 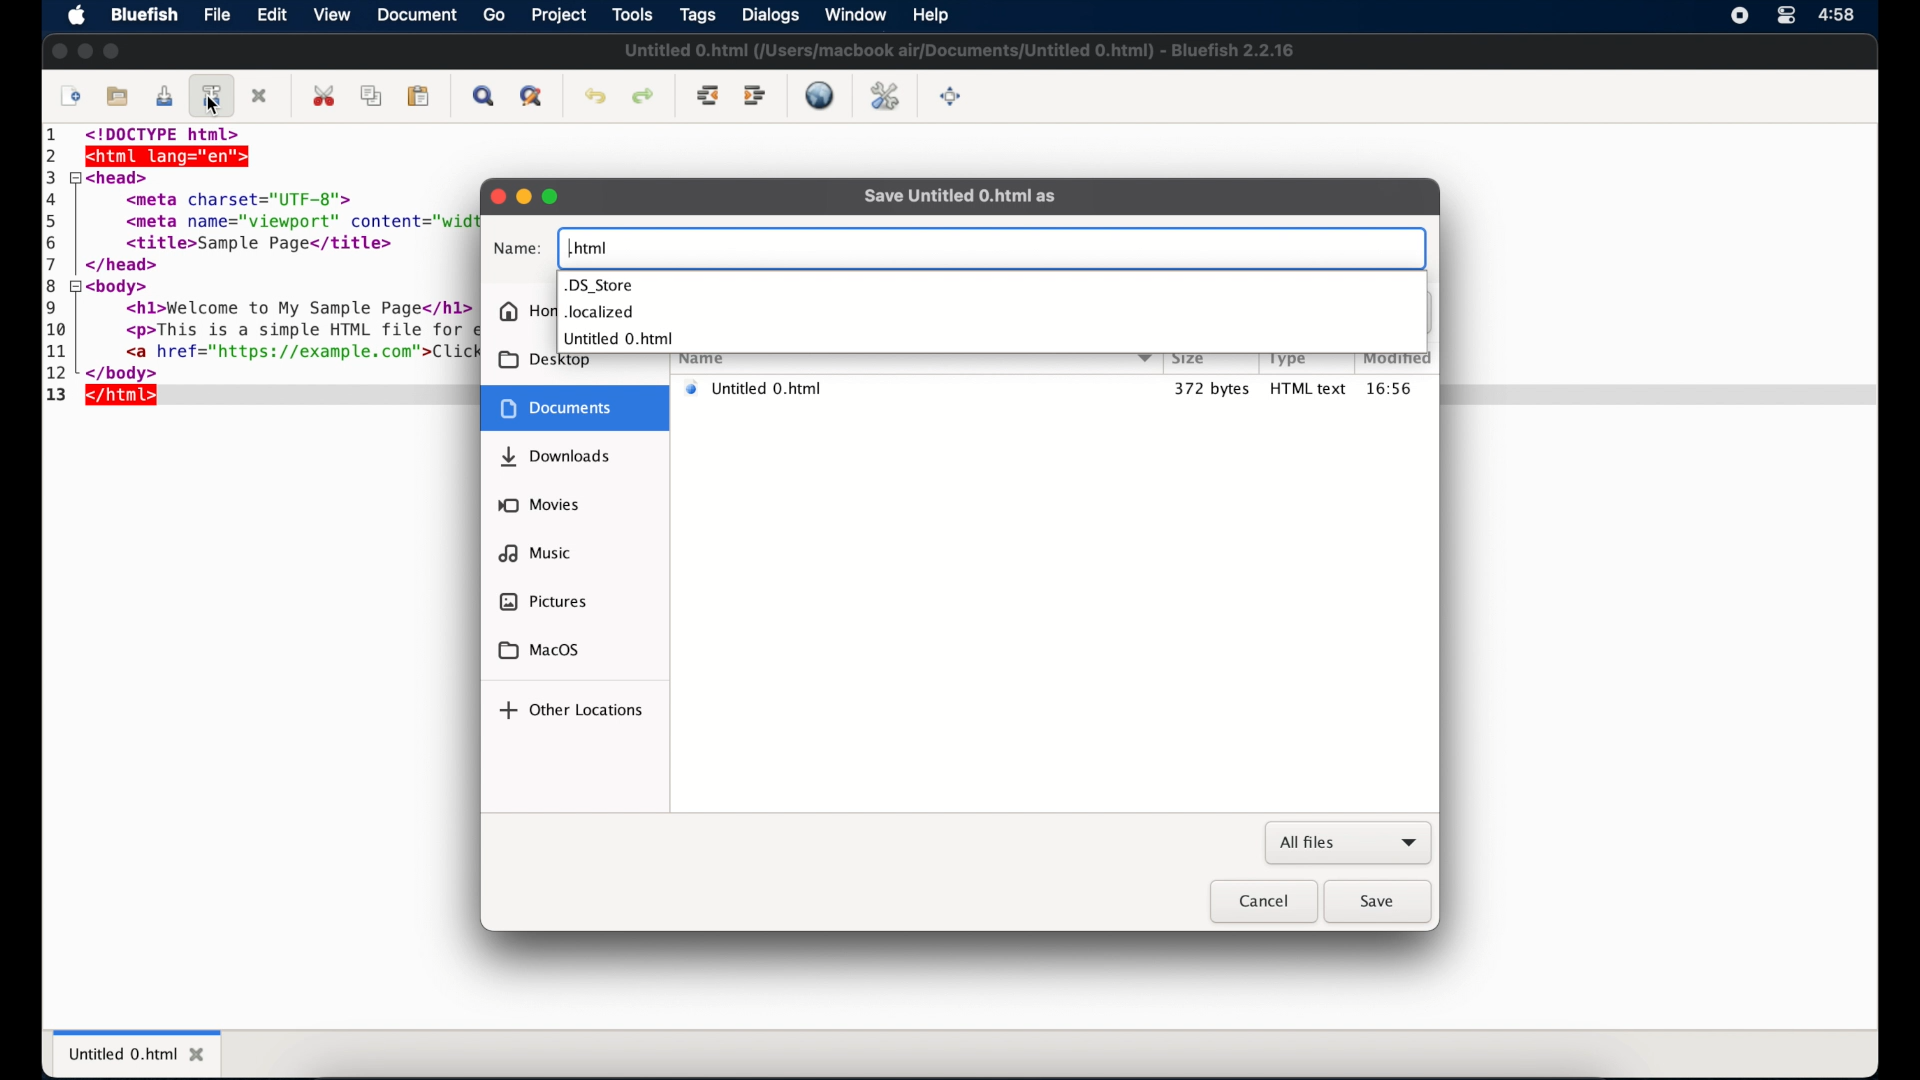 What do you see at coordinates (555, 457) in the screenshot?
I see `downloads` at bounding box center [555, 457].